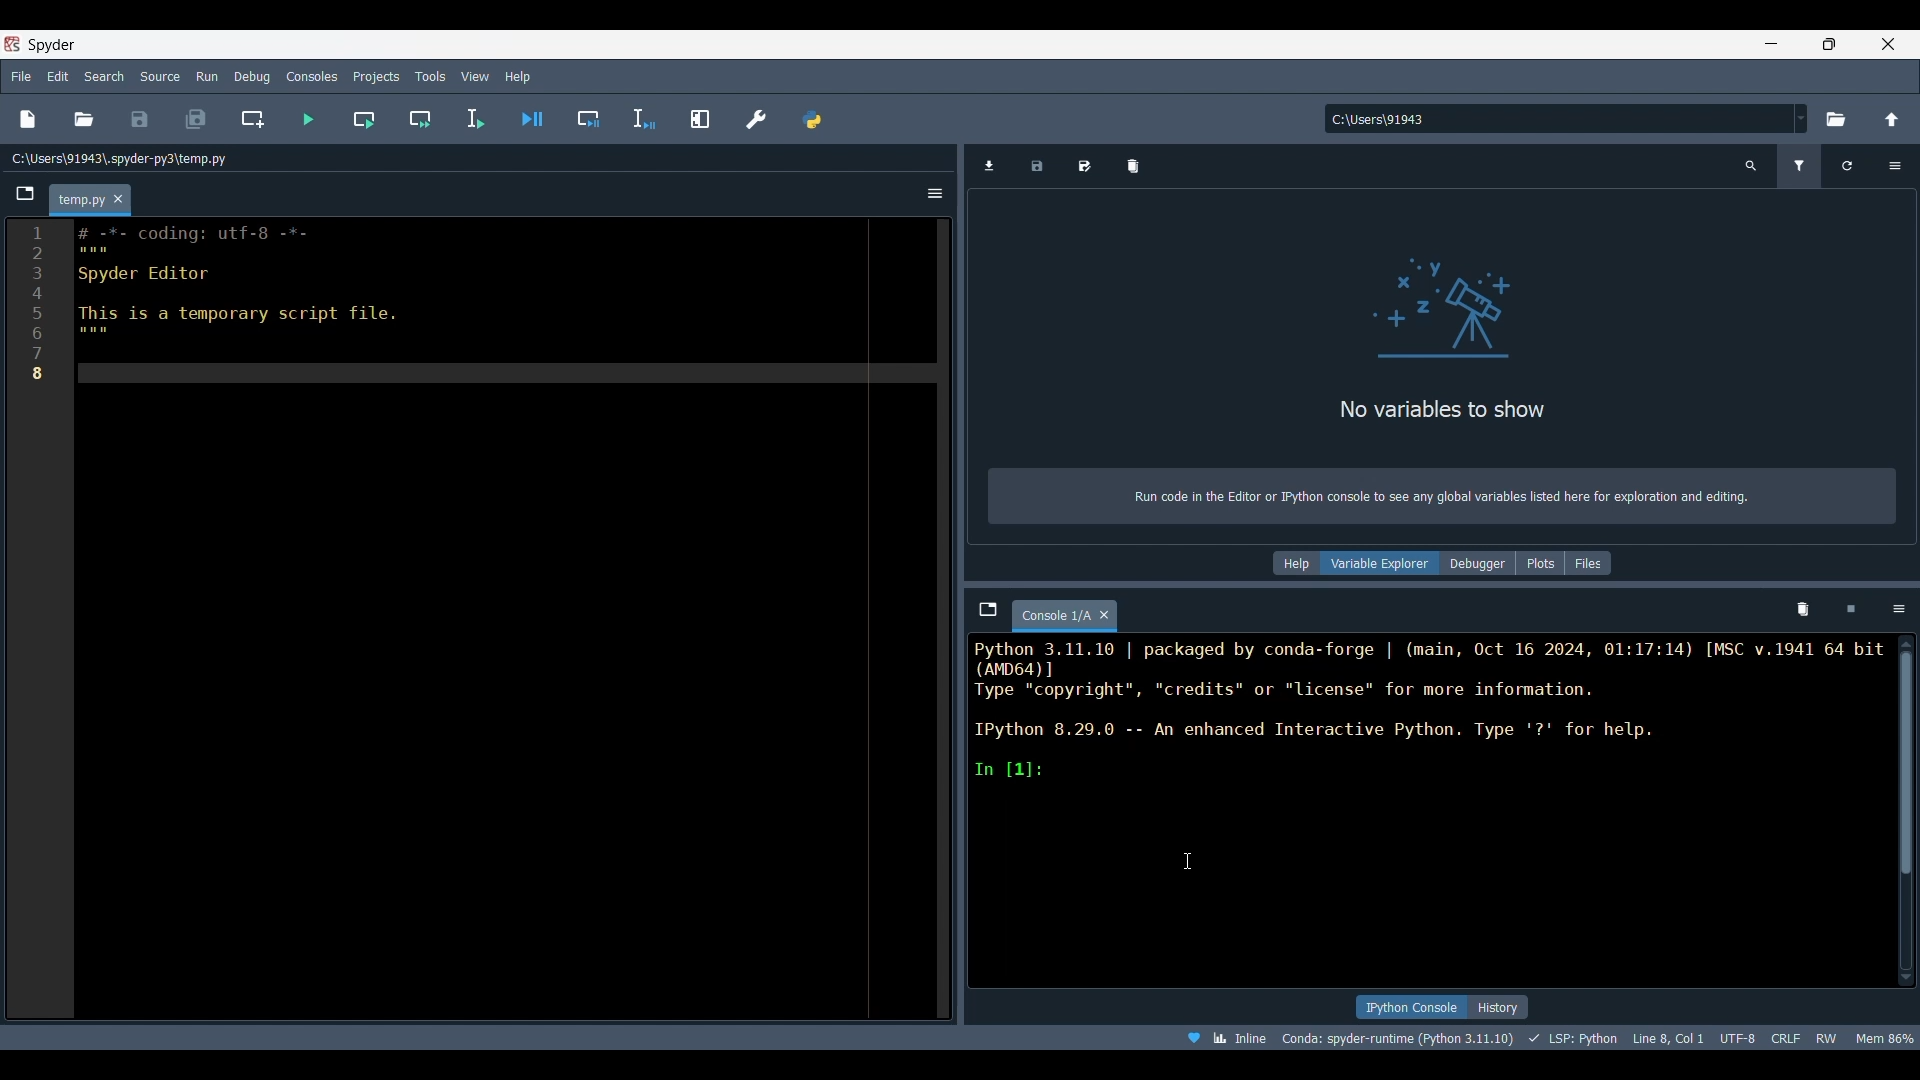 The height and width of the screenshot is (1080, 1920). Describe the element at coordinates (26, 119) in the screenshot. I see `New` at that location.